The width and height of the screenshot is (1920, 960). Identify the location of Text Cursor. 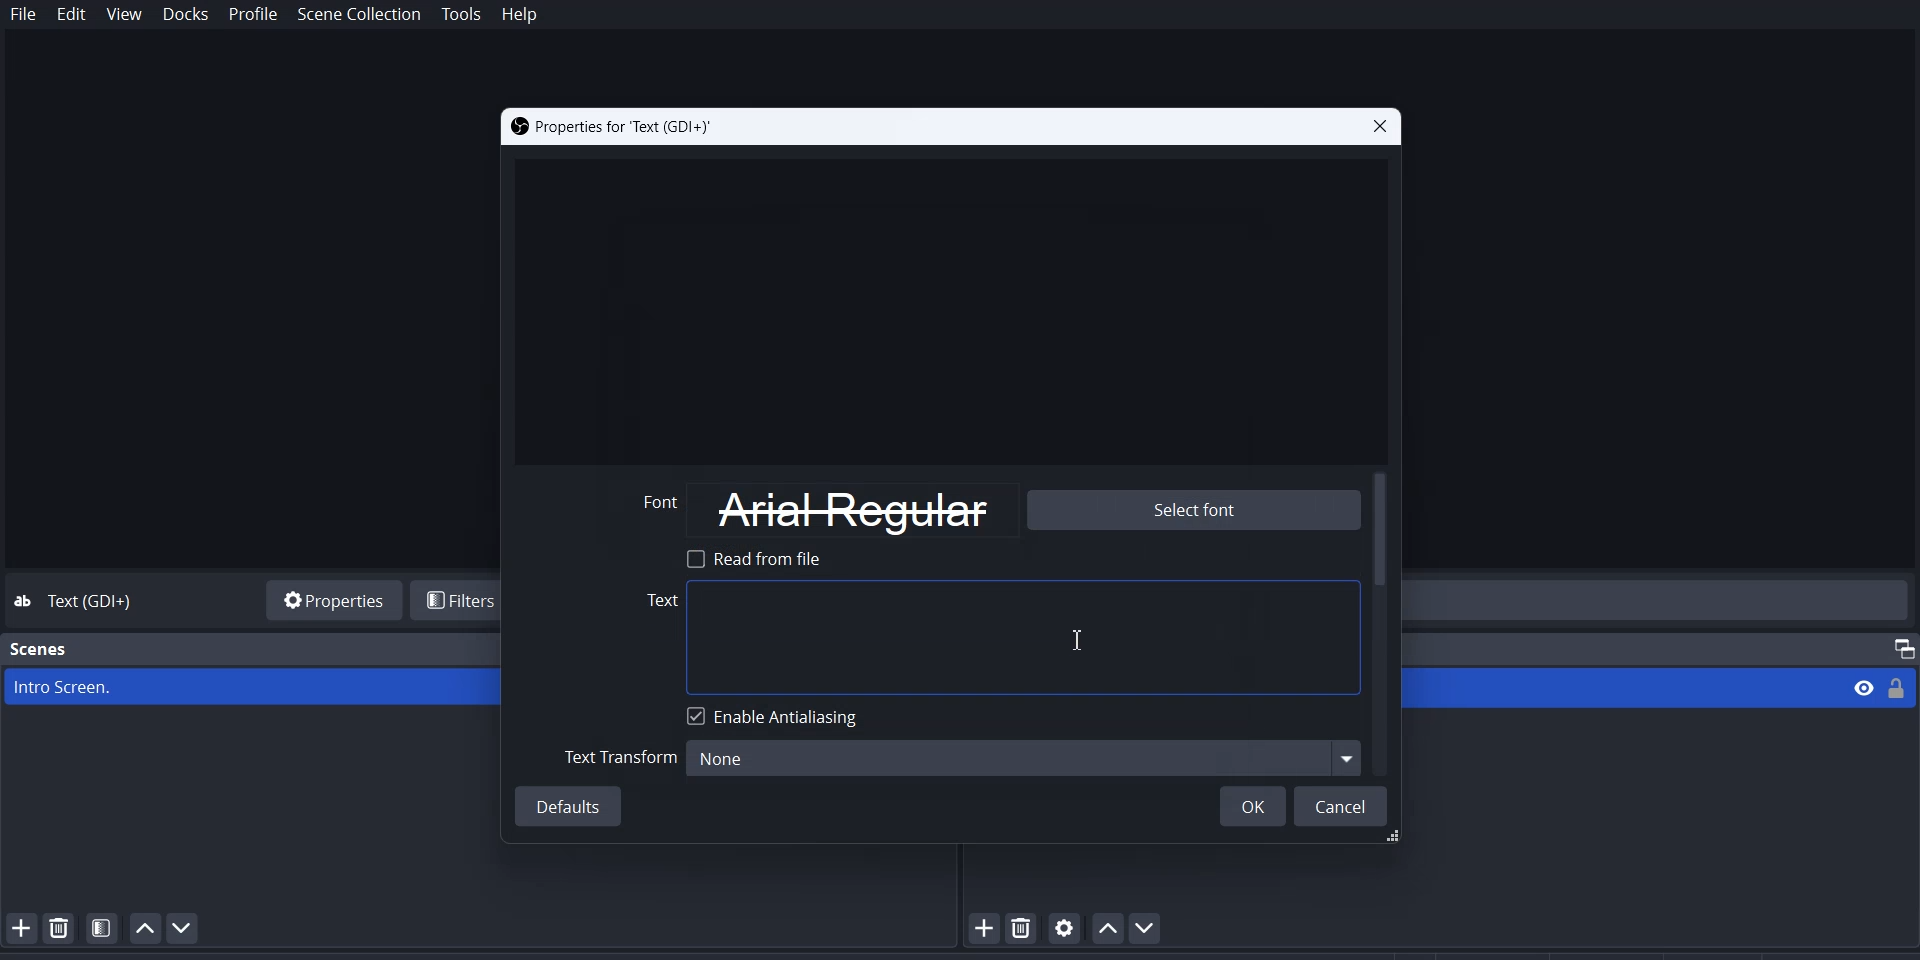
(1078, 640).